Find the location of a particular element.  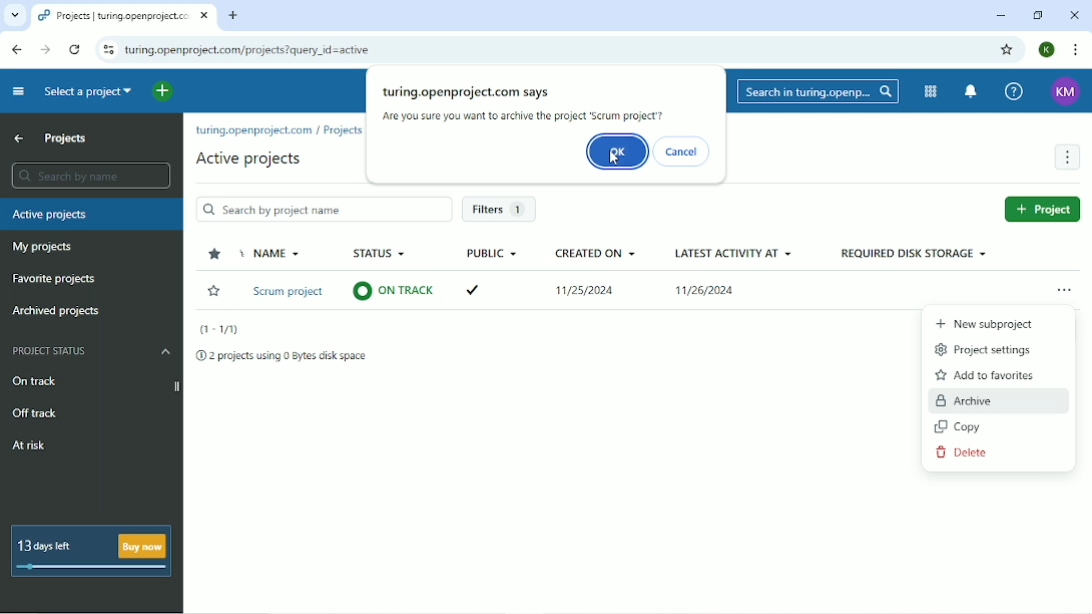

(T-1/1) is located at coordinates (219, 330).